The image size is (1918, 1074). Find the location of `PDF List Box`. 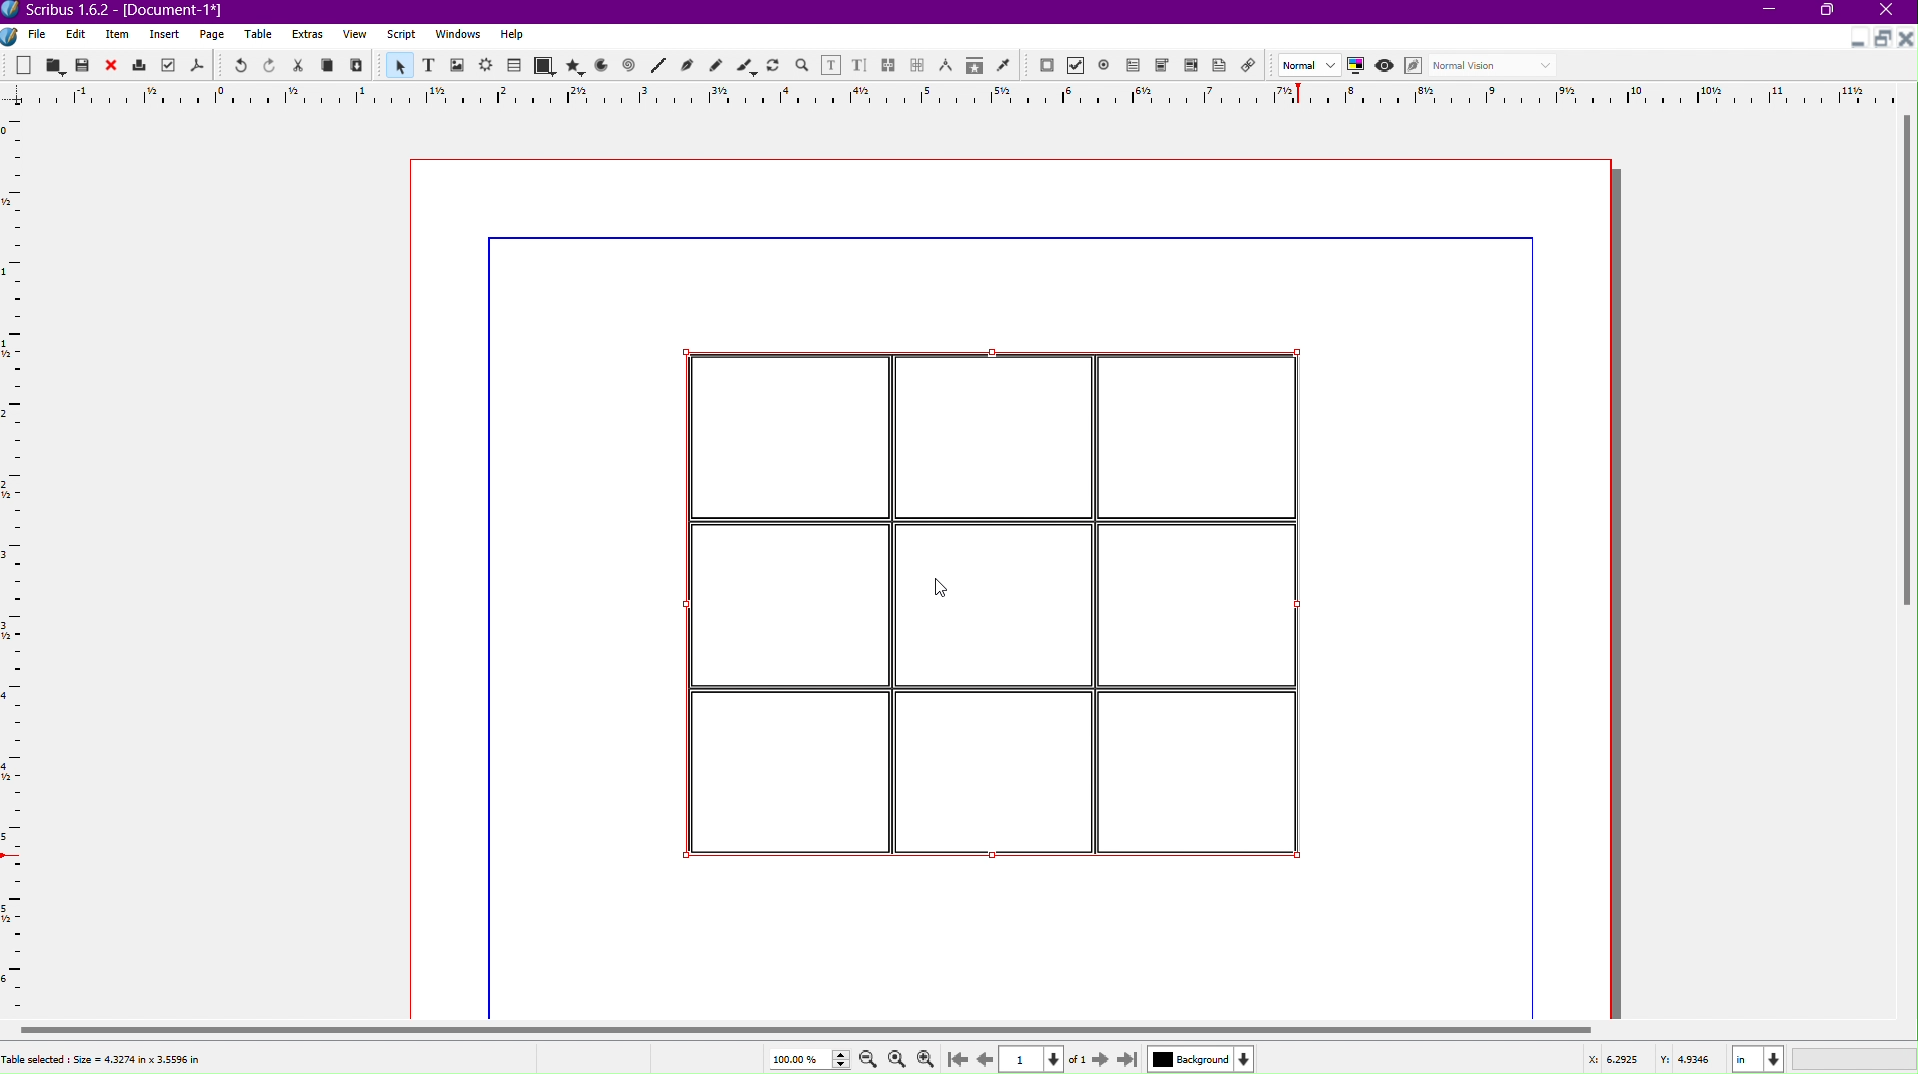

PDF List Box is located at coordinates (1190, 68).